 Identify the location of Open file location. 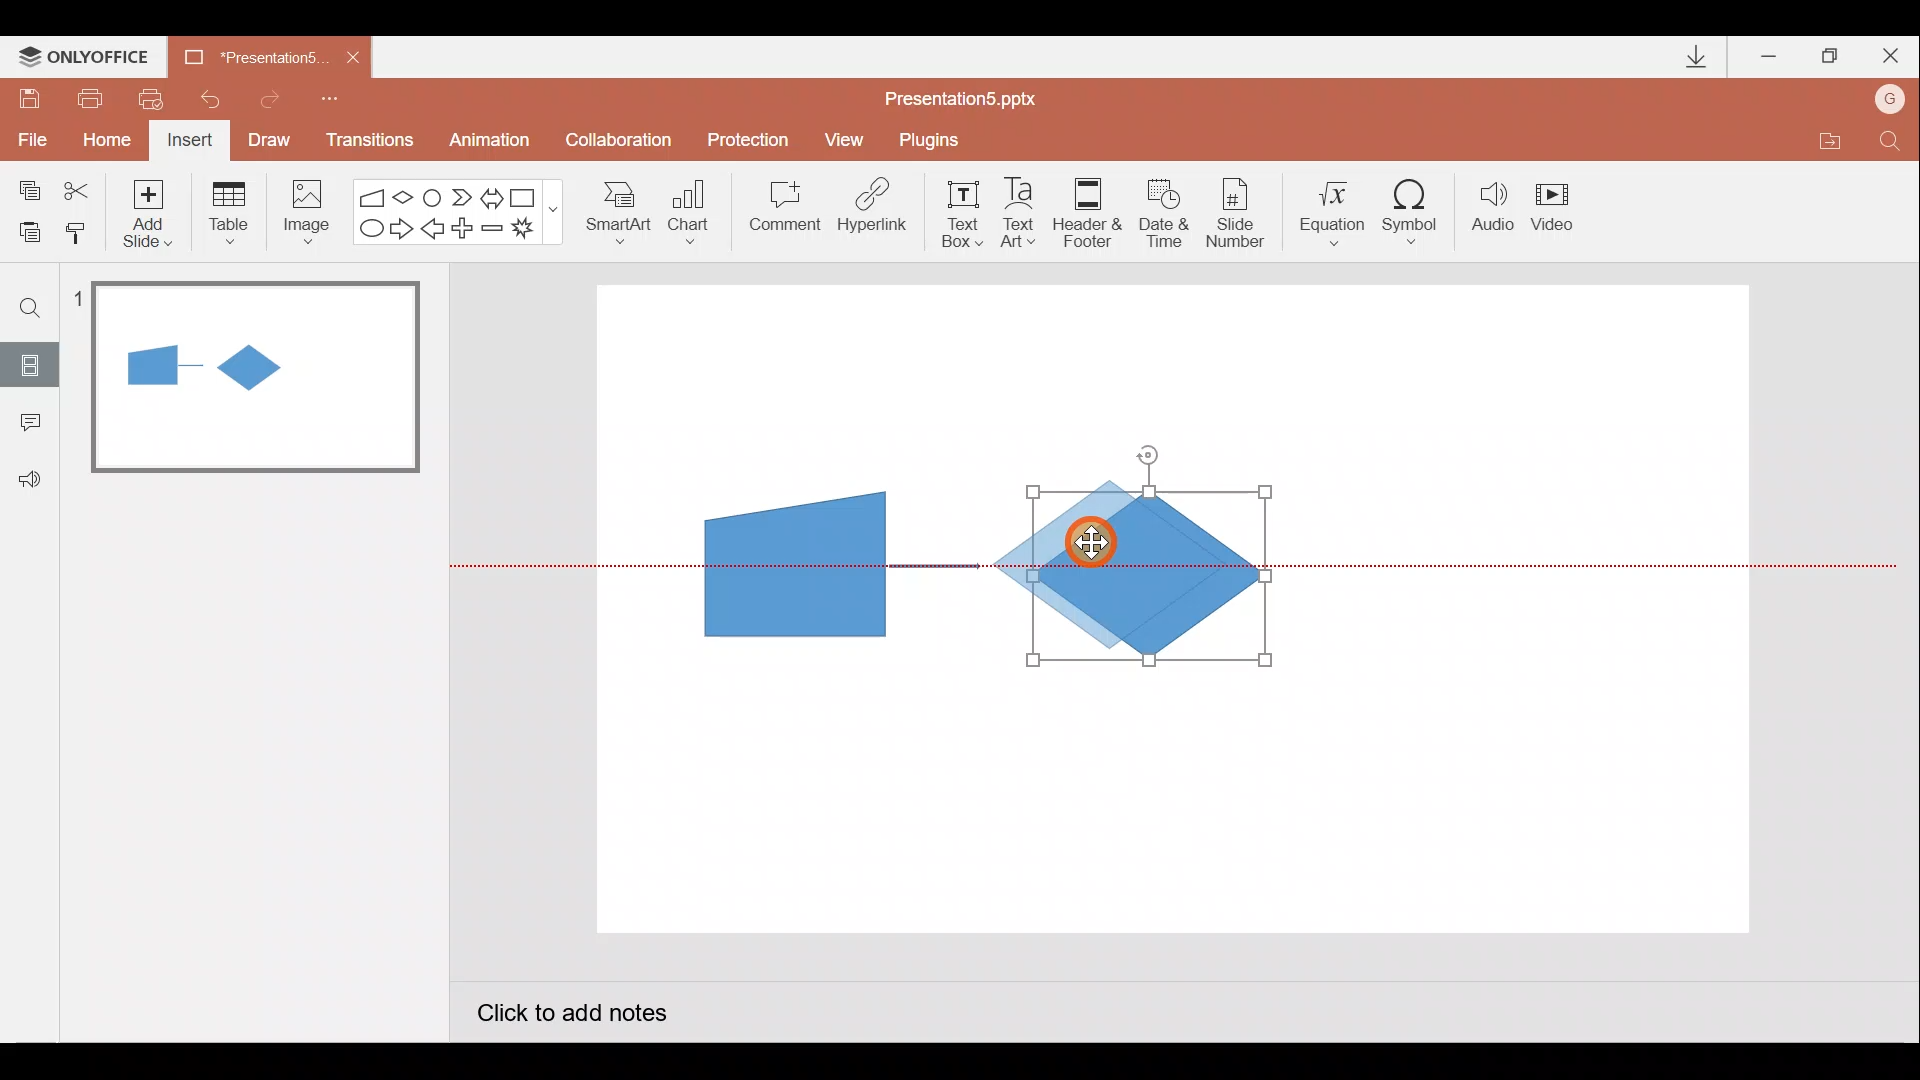
(1829, 144).